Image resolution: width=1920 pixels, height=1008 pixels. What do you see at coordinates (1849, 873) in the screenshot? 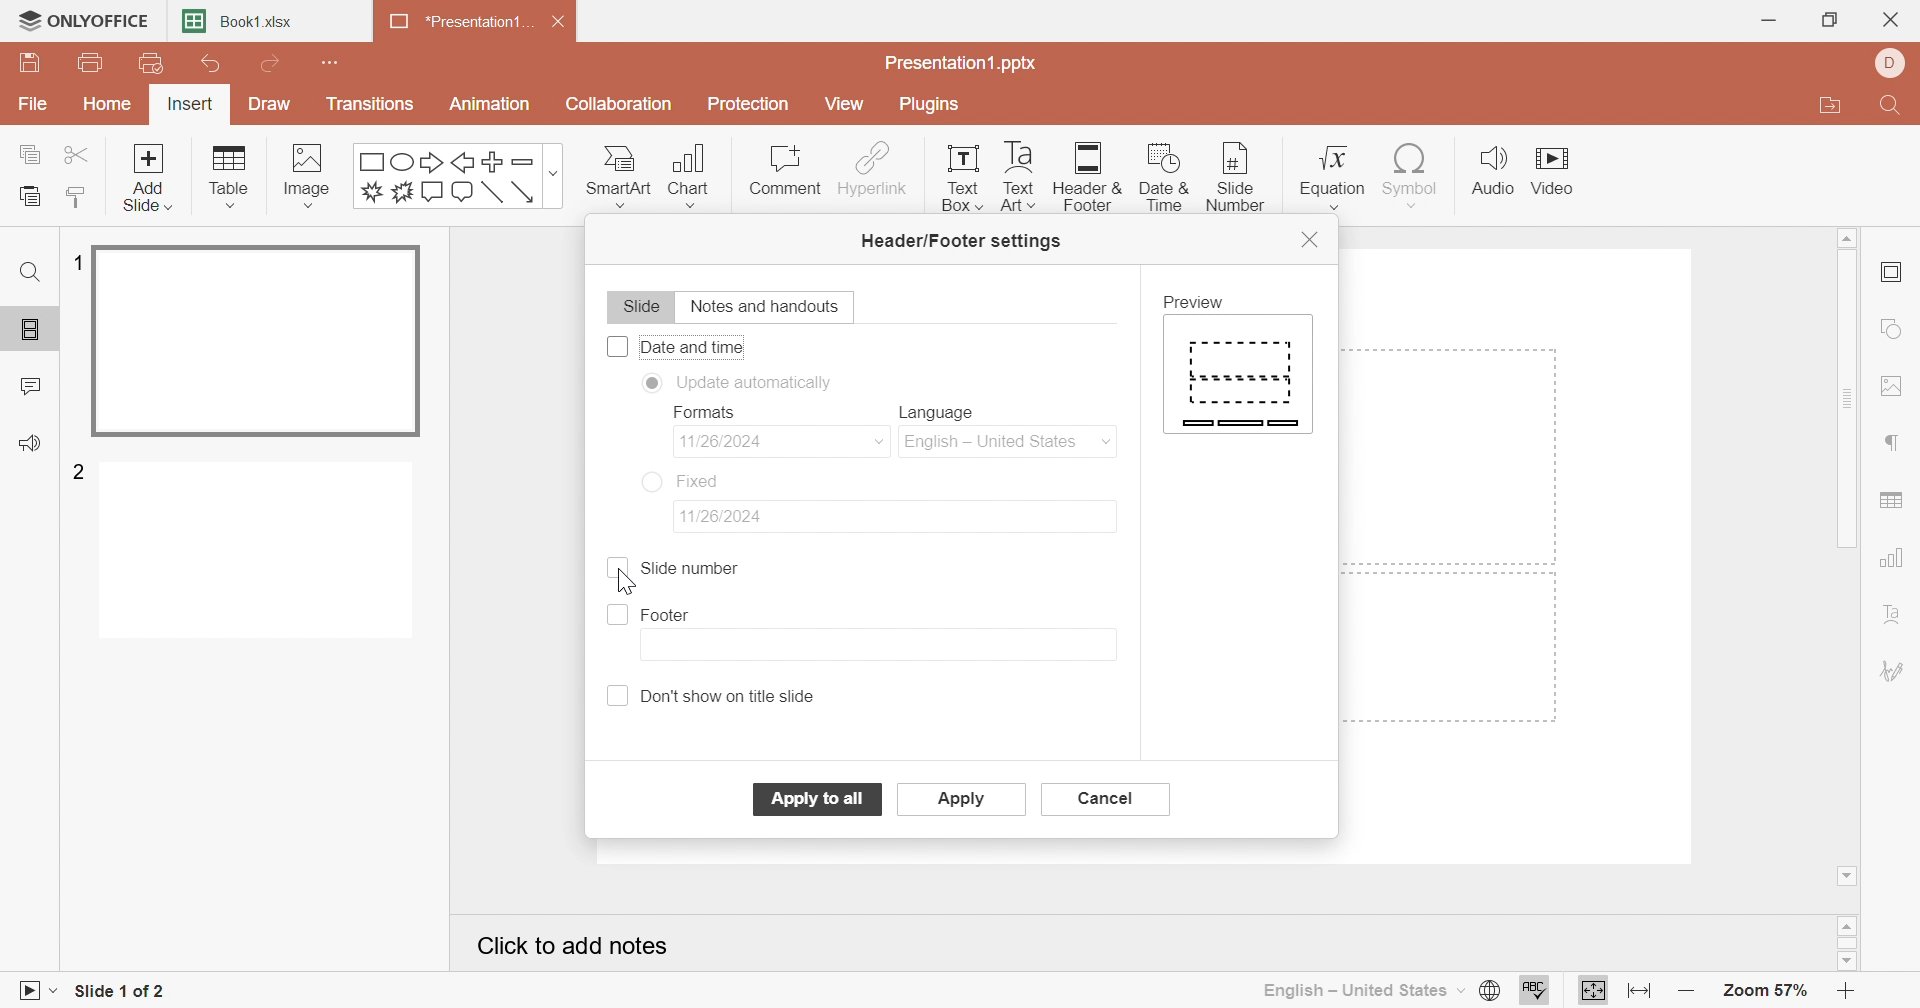
I see `Scroll Down` at bounding box center [1849, 873].